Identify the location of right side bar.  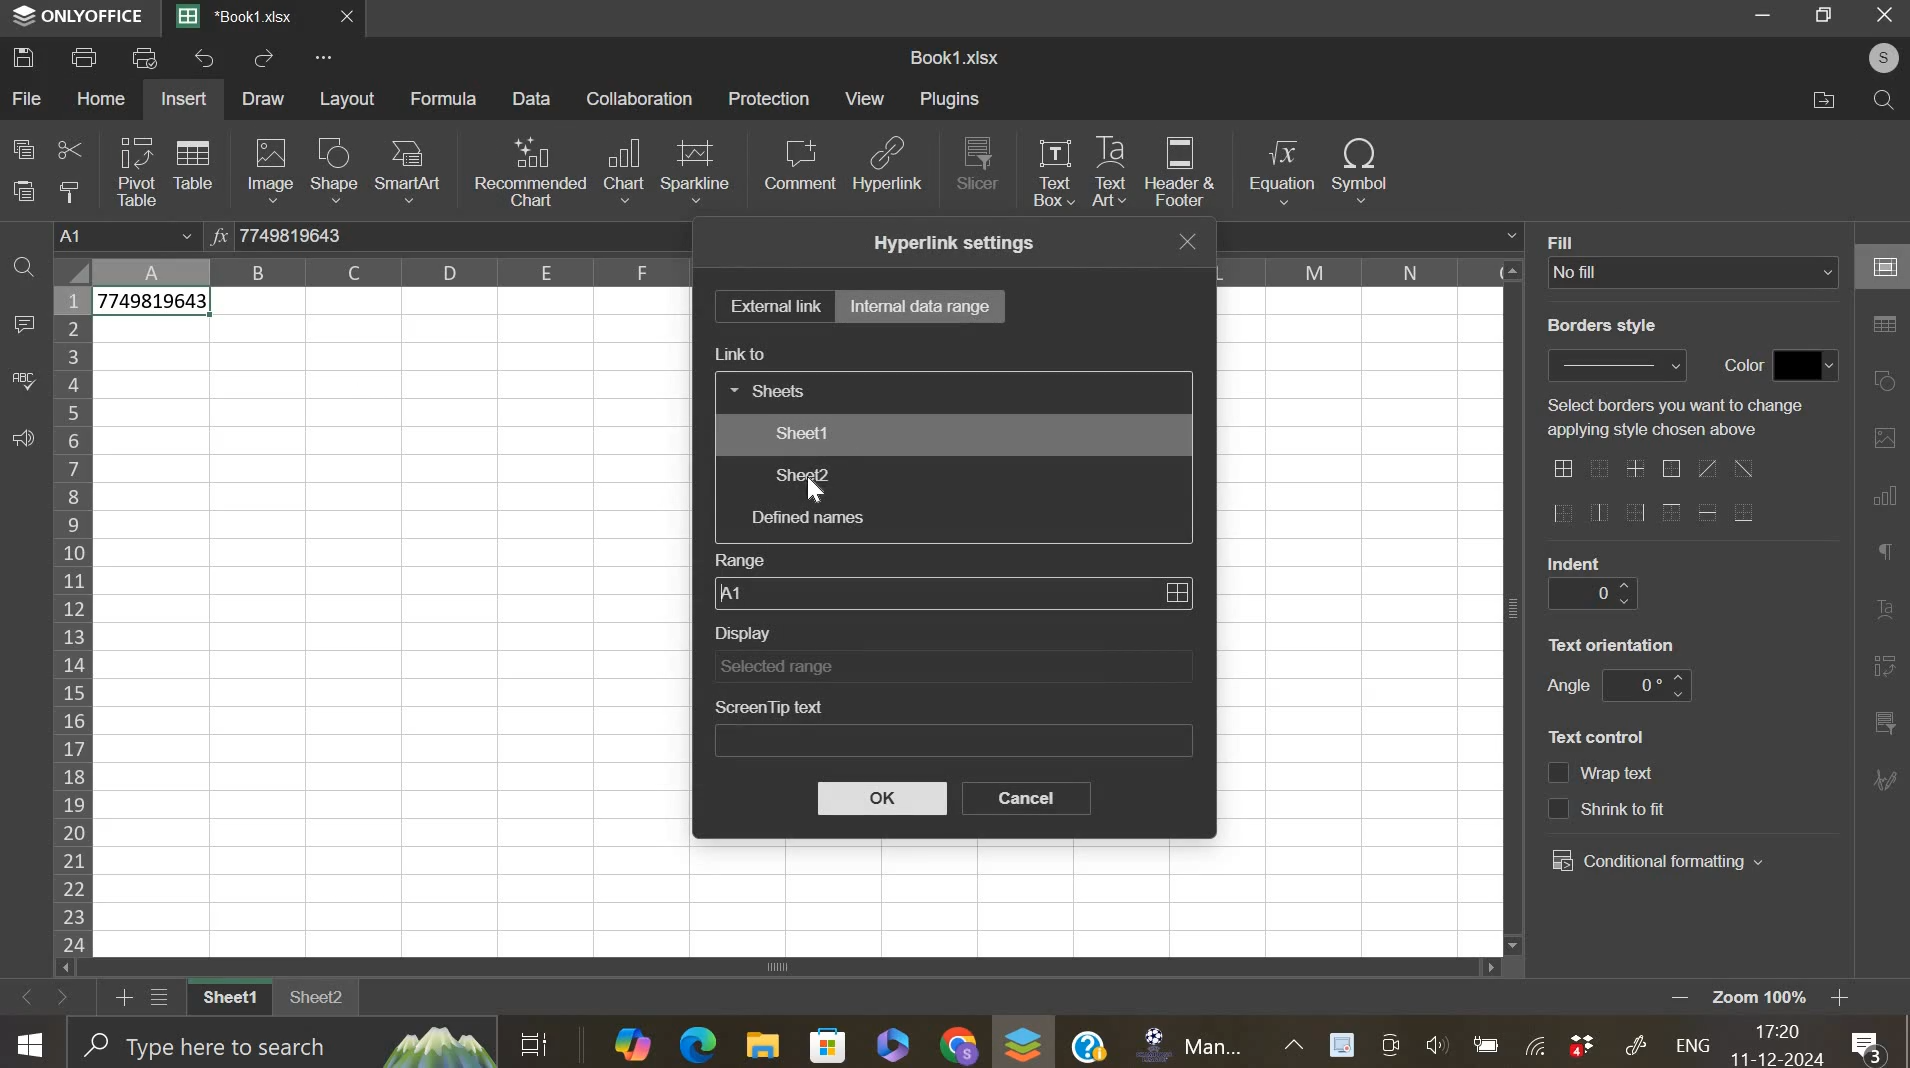
(1880, 512).